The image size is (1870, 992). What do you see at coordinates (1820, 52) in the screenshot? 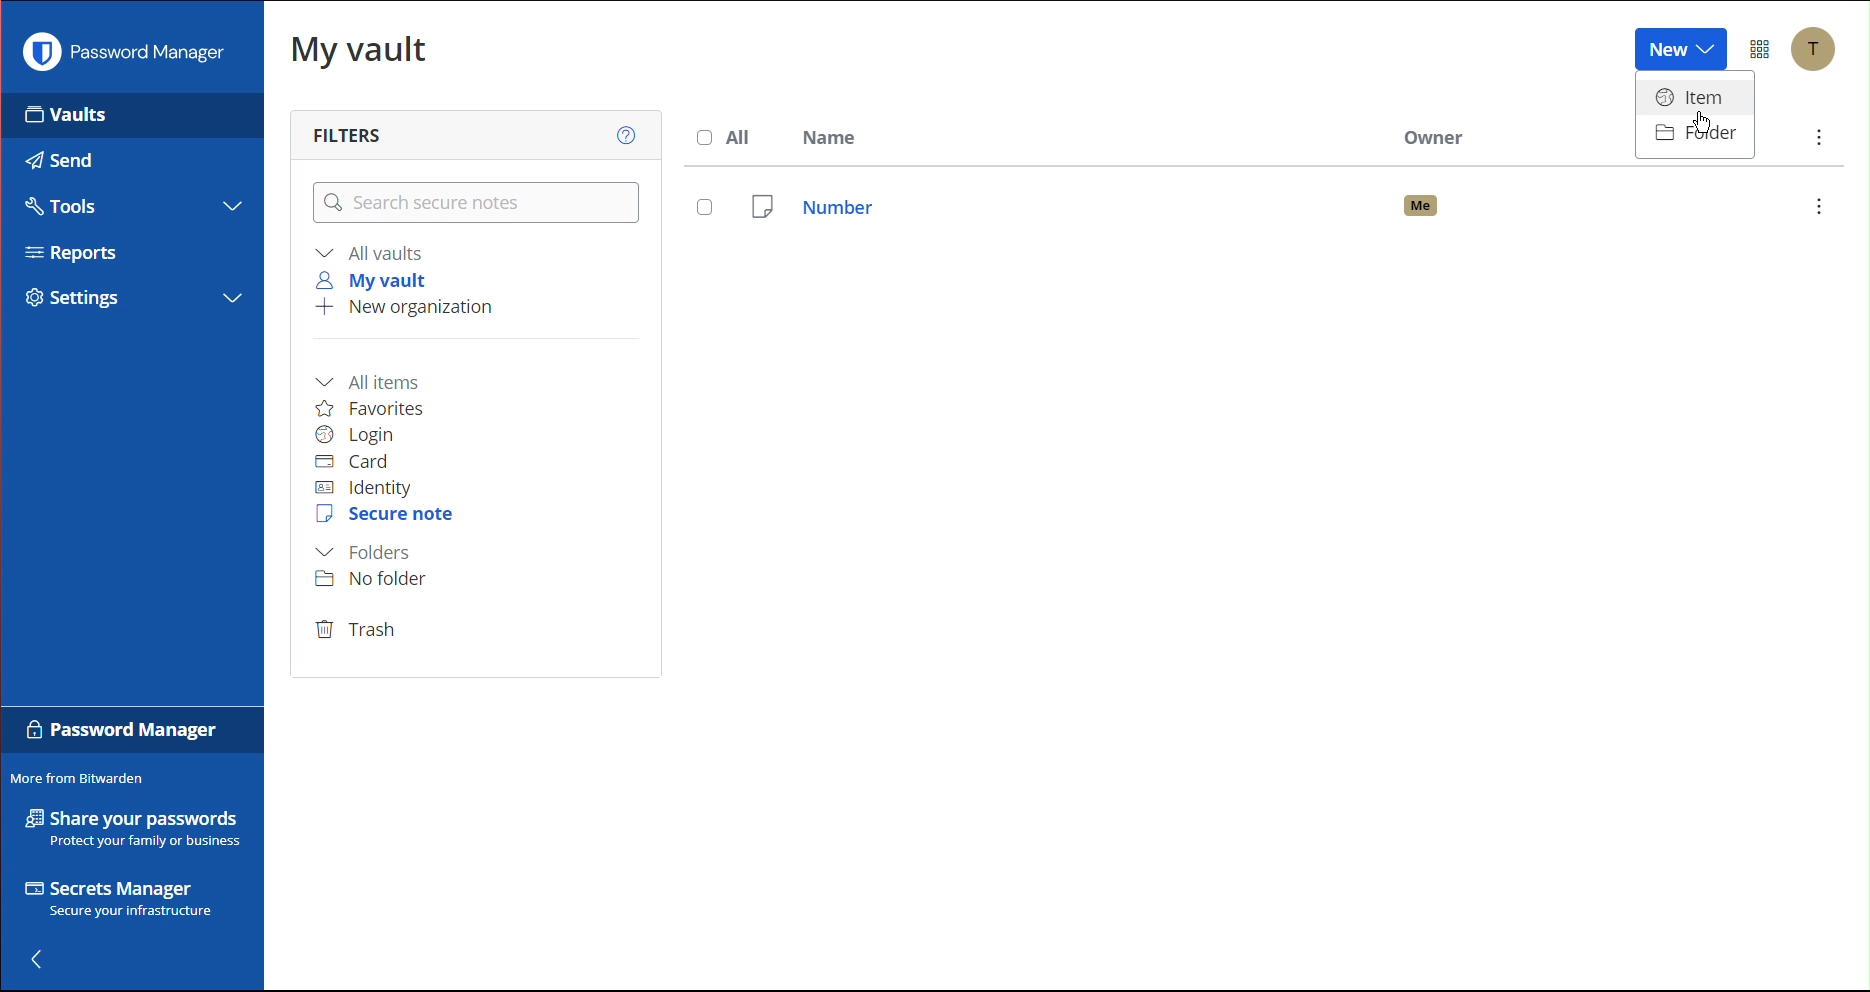
I see `Account` at bounding box center [1820, 52].